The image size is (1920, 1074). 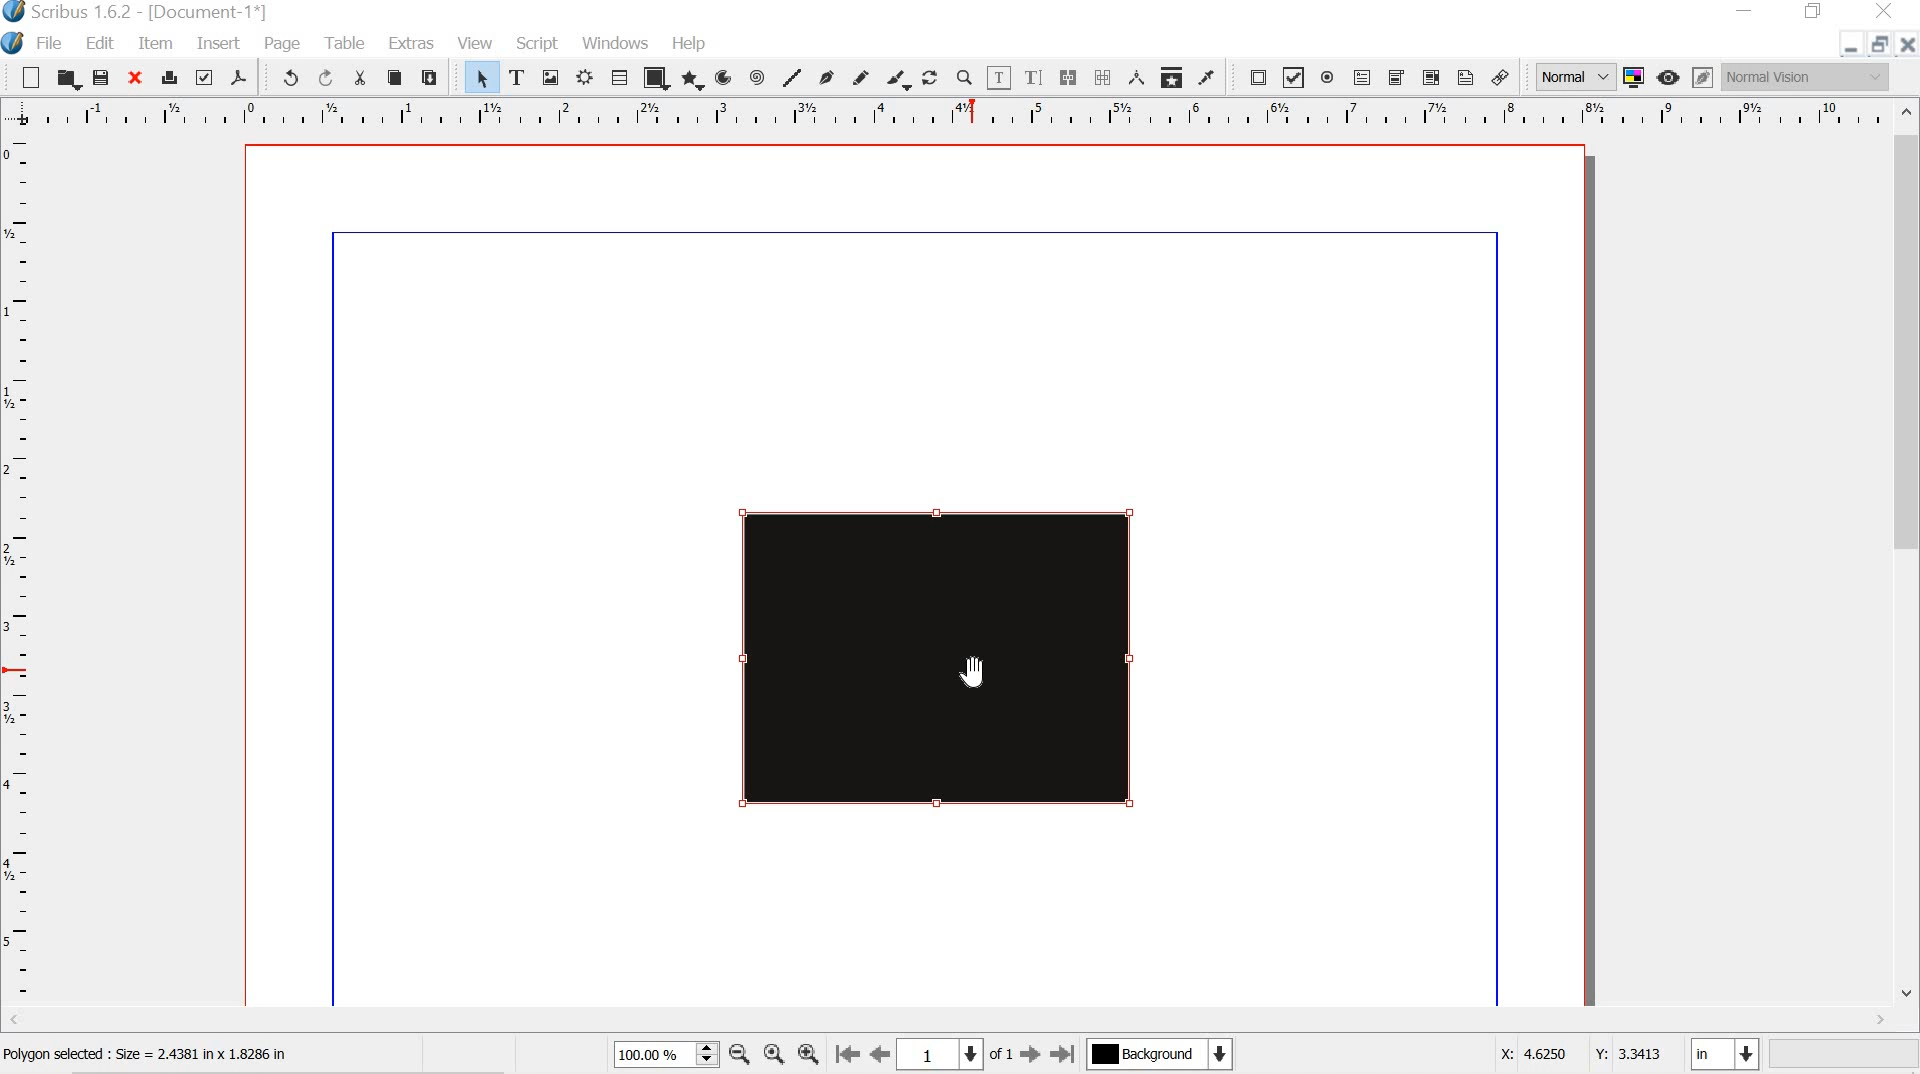 What do you see at coordinates (999, 78) in the screenshot?
I see `edit contents of frame` at bounding box center [999, 78].